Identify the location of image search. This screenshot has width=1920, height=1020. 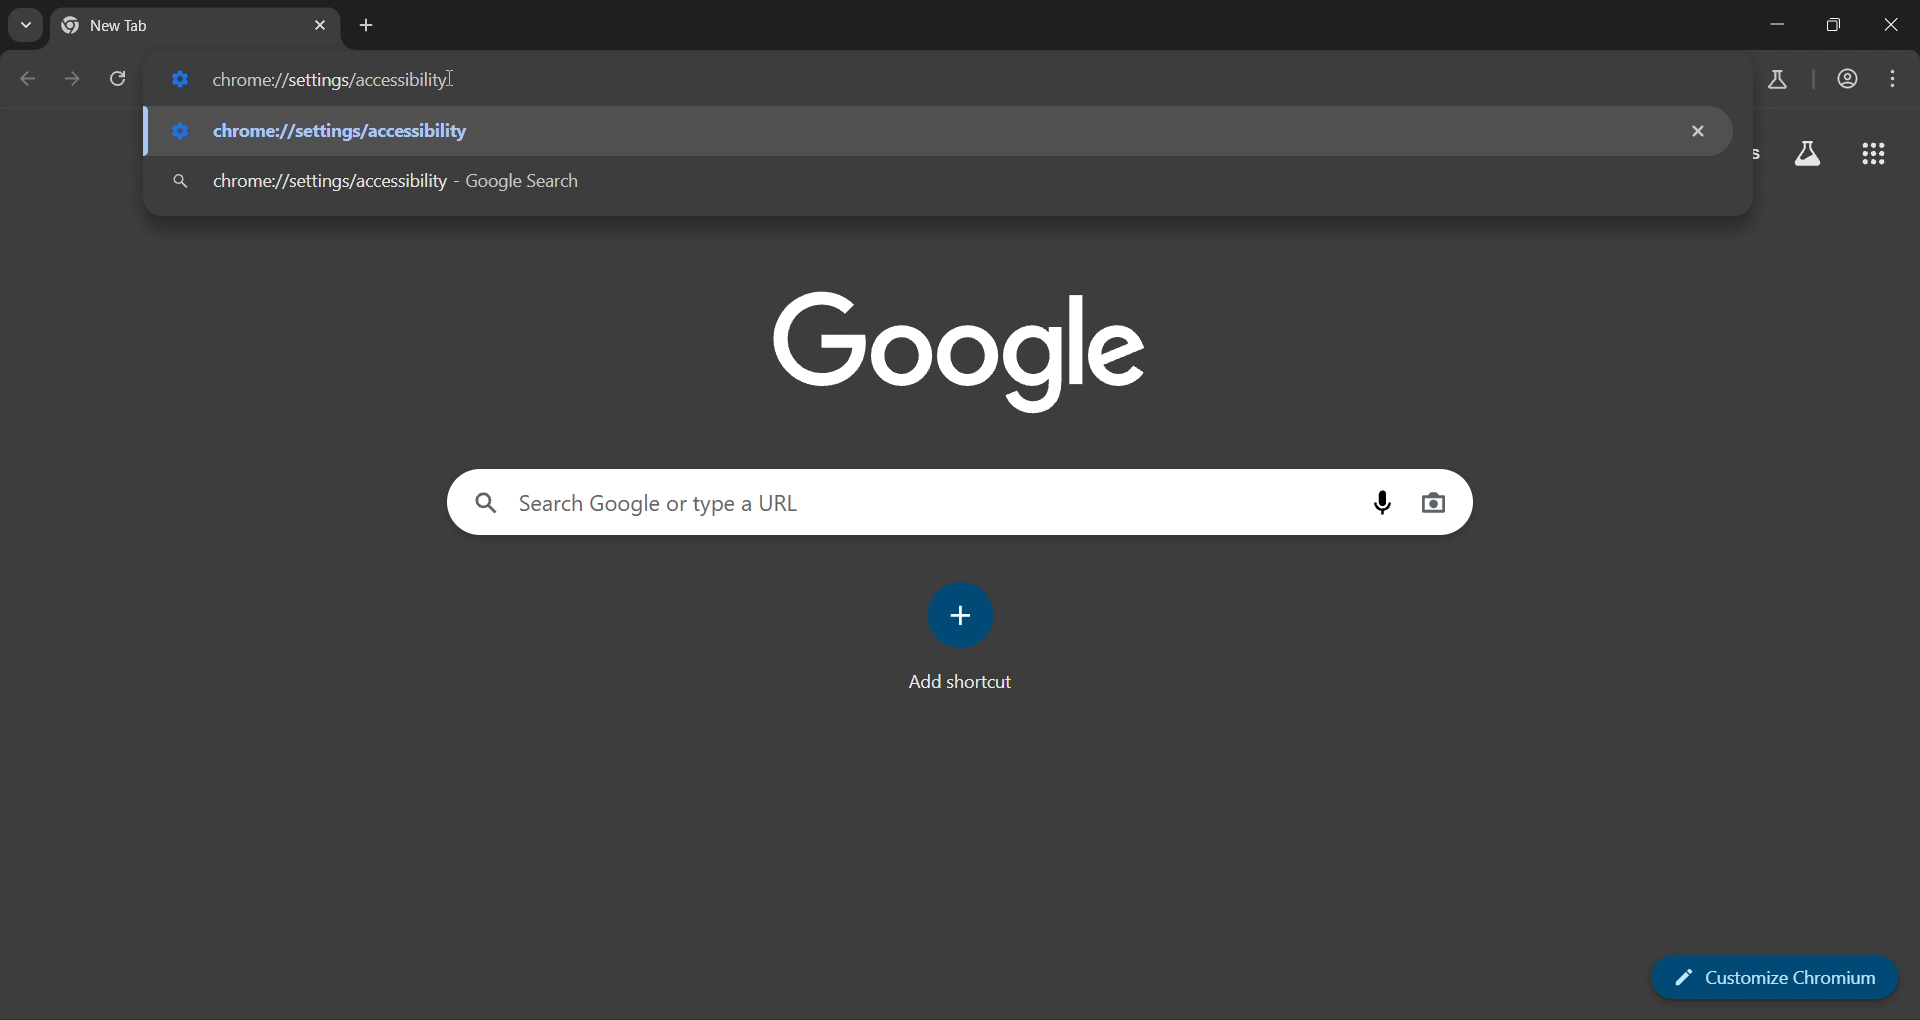
(1433, 502).